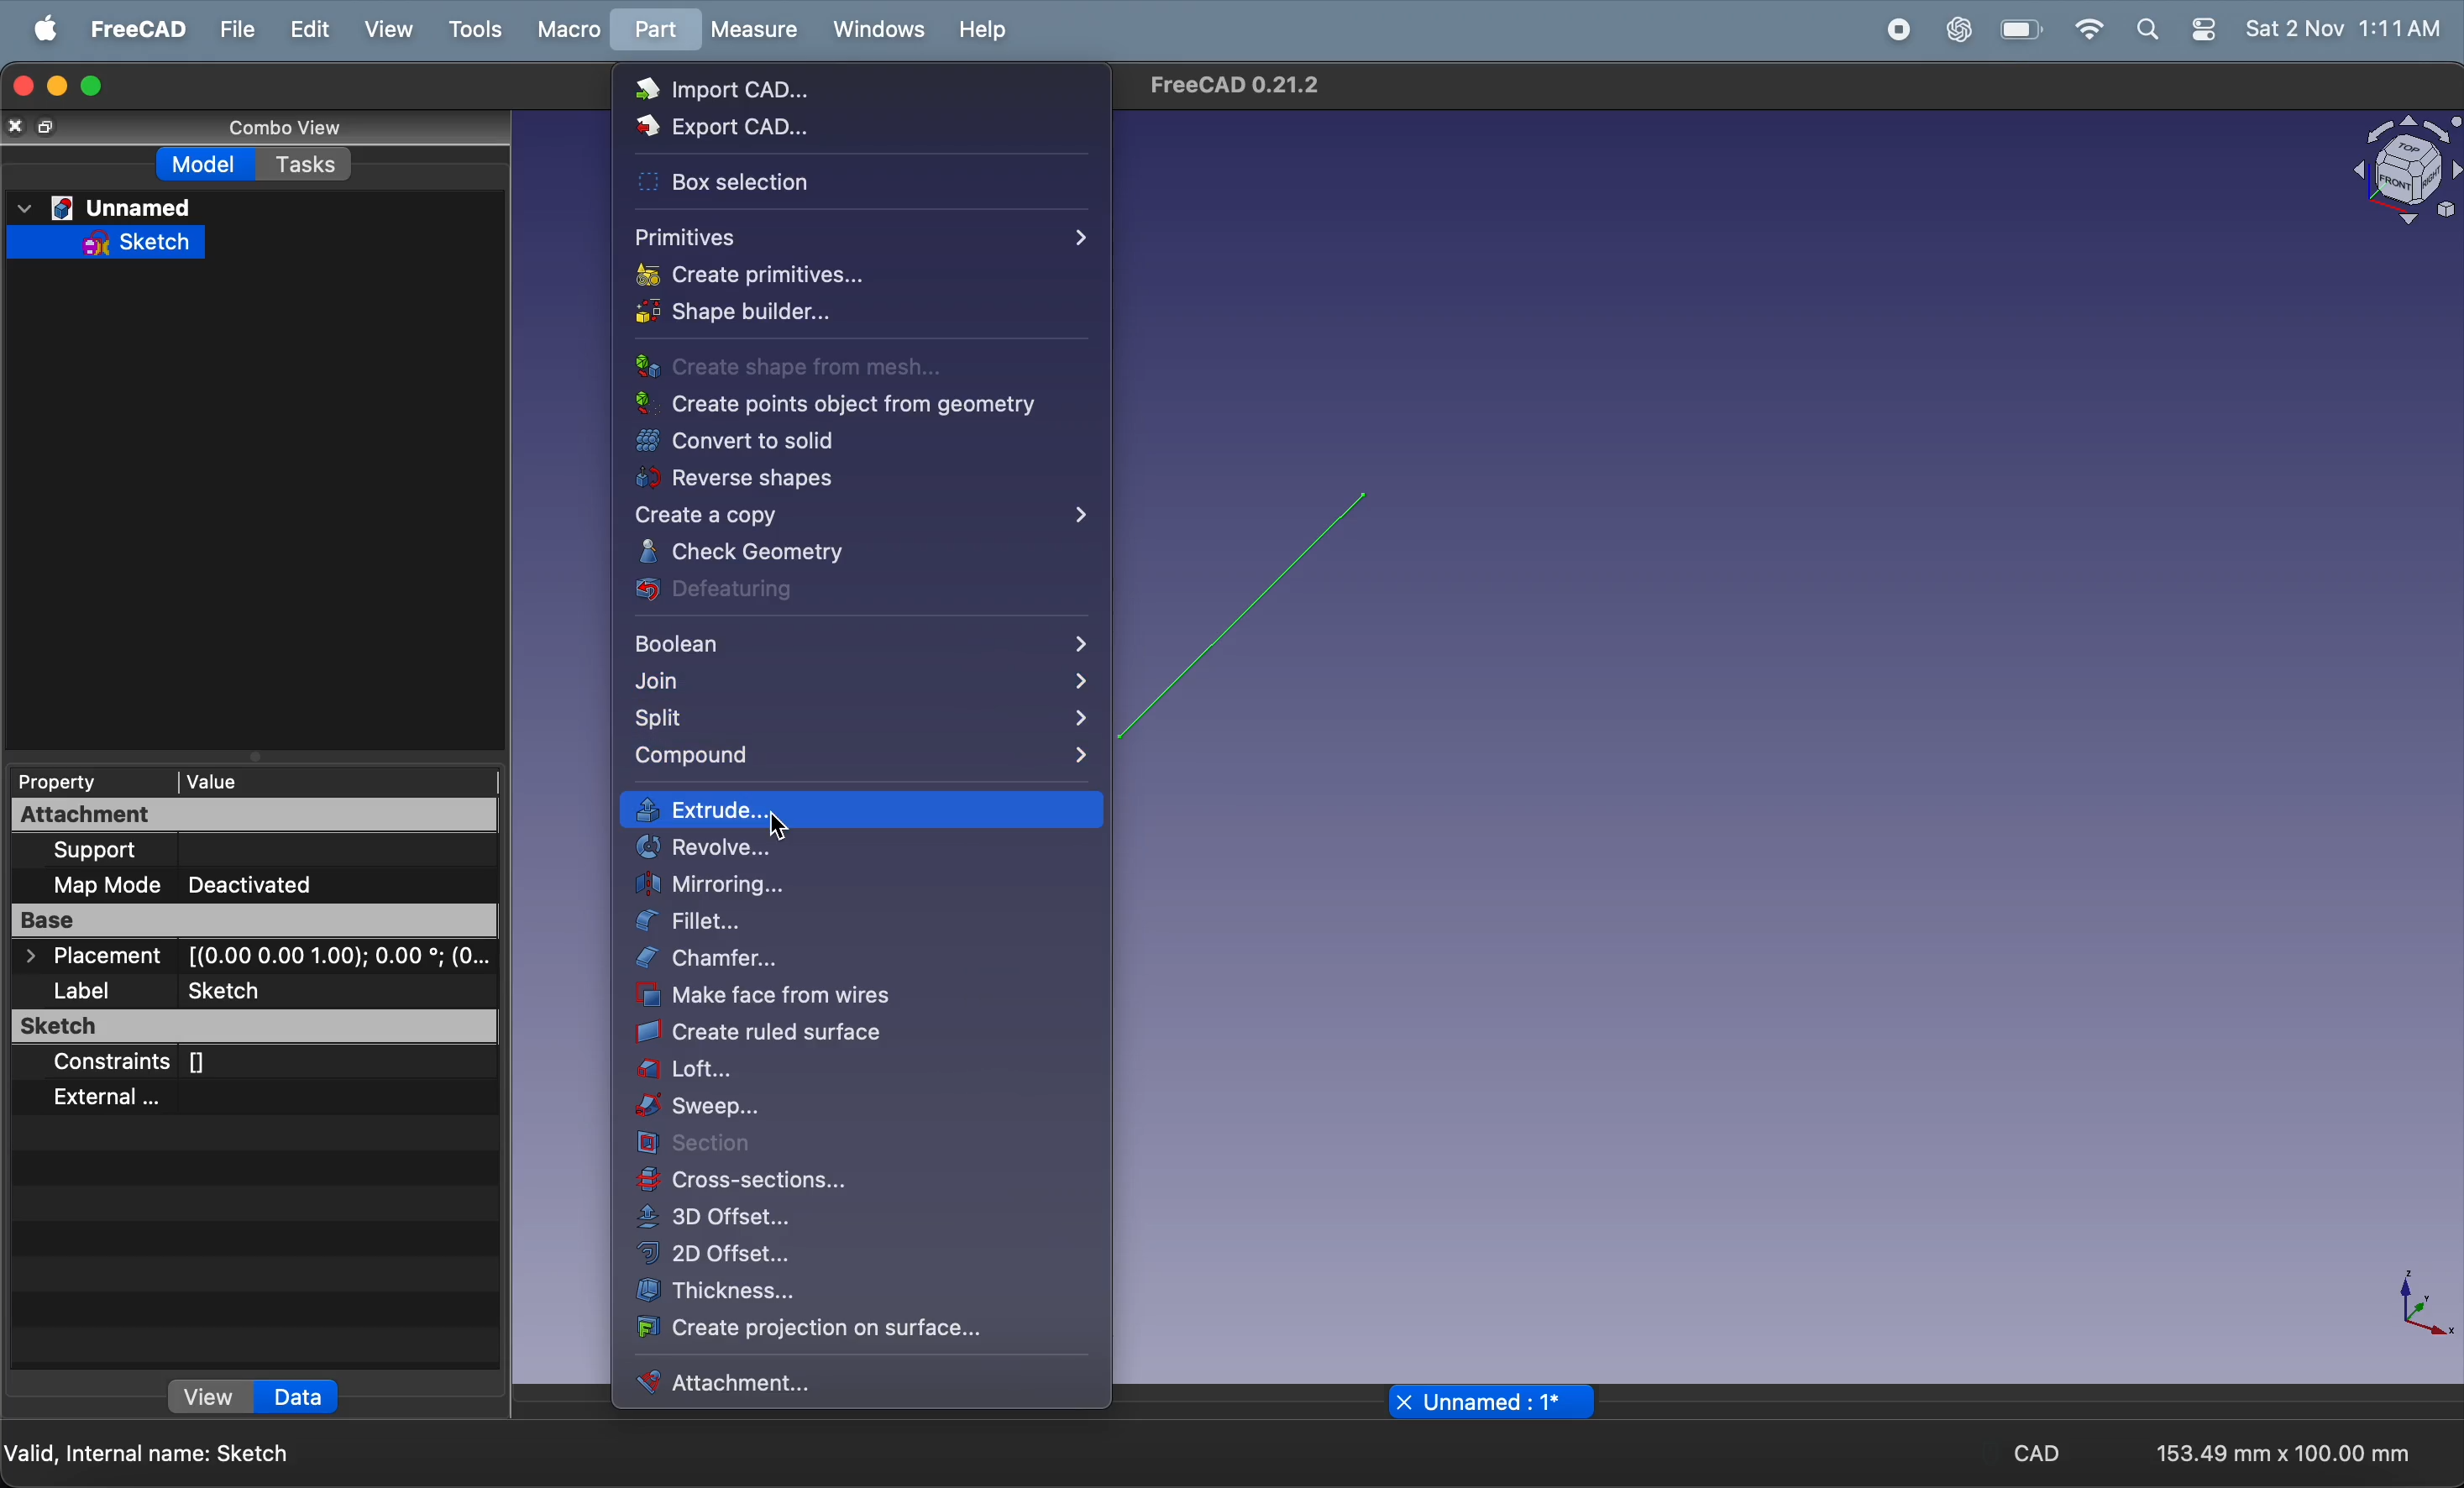 The height and width of the screenshot is (1488, 2464). I want to click on unnamed, so click(1489, 1401).